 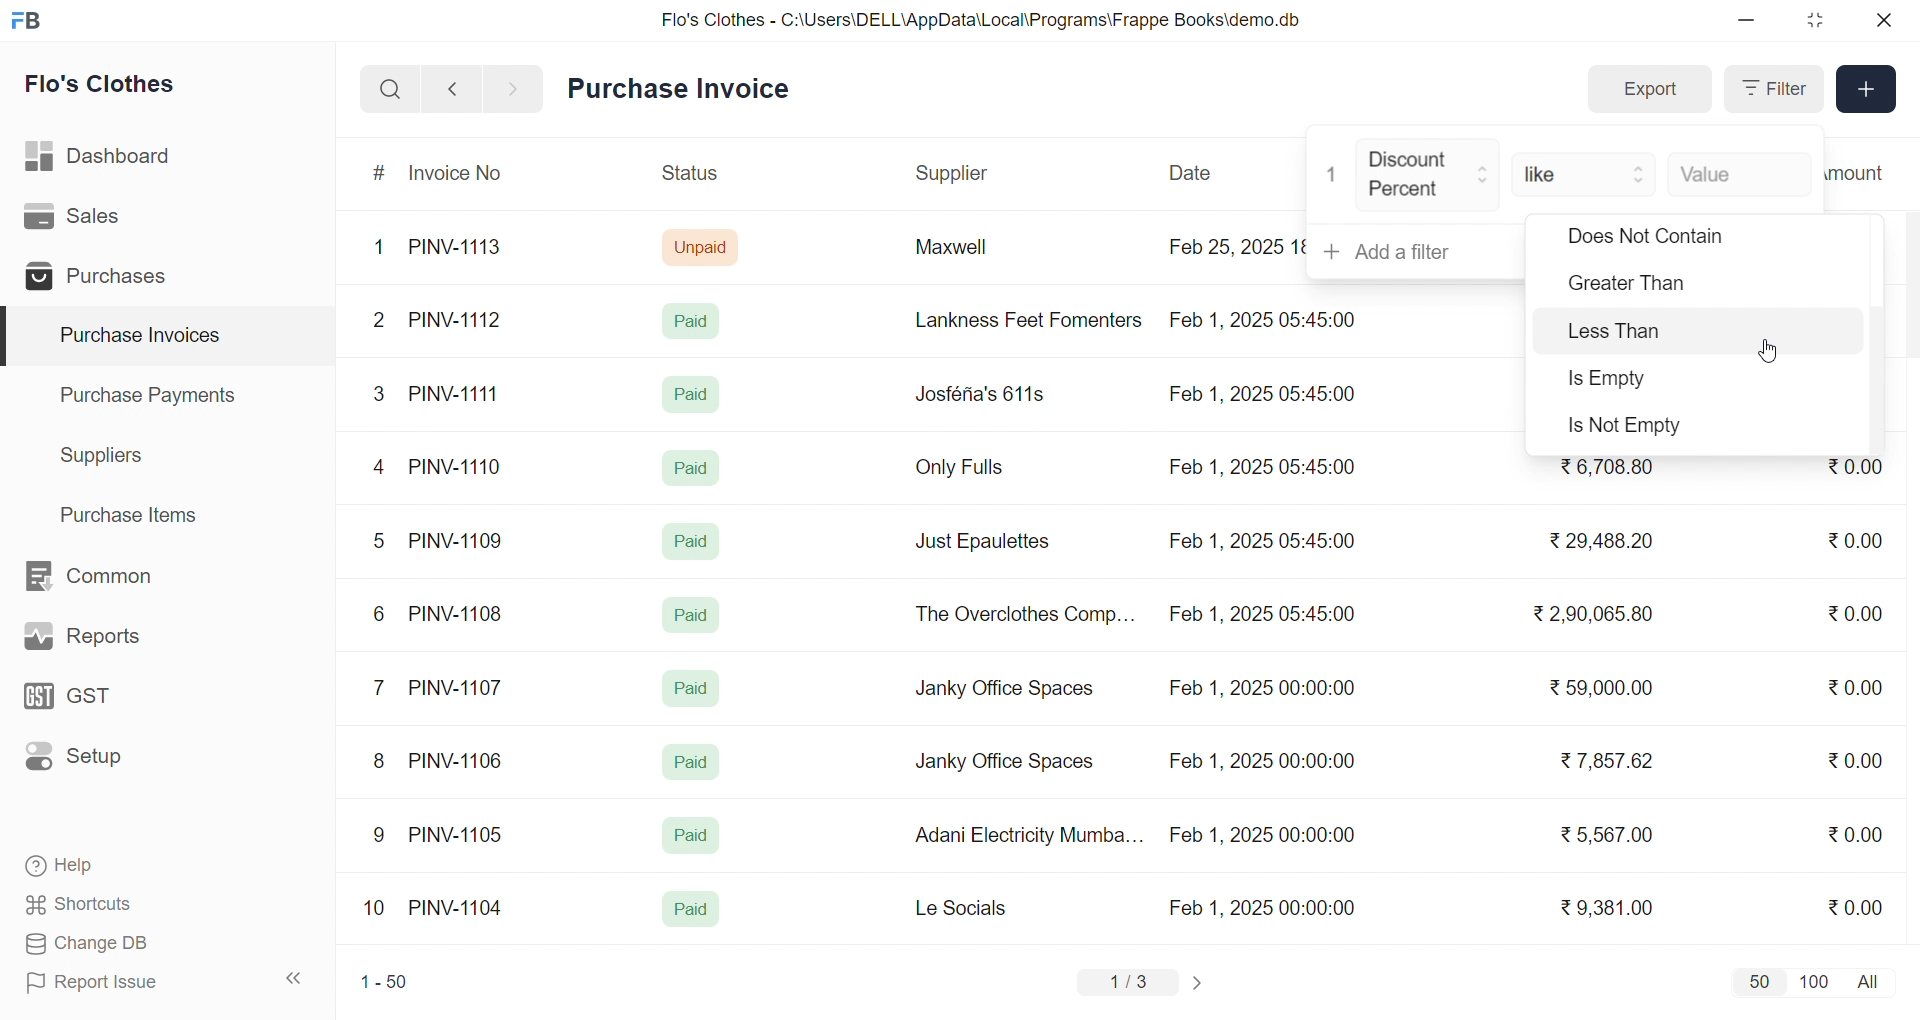 What do you see at coordinates (1016, 320) in the screenshot?
I see `Lankness Feet Fomenters` at bounding box center [1016, 320].